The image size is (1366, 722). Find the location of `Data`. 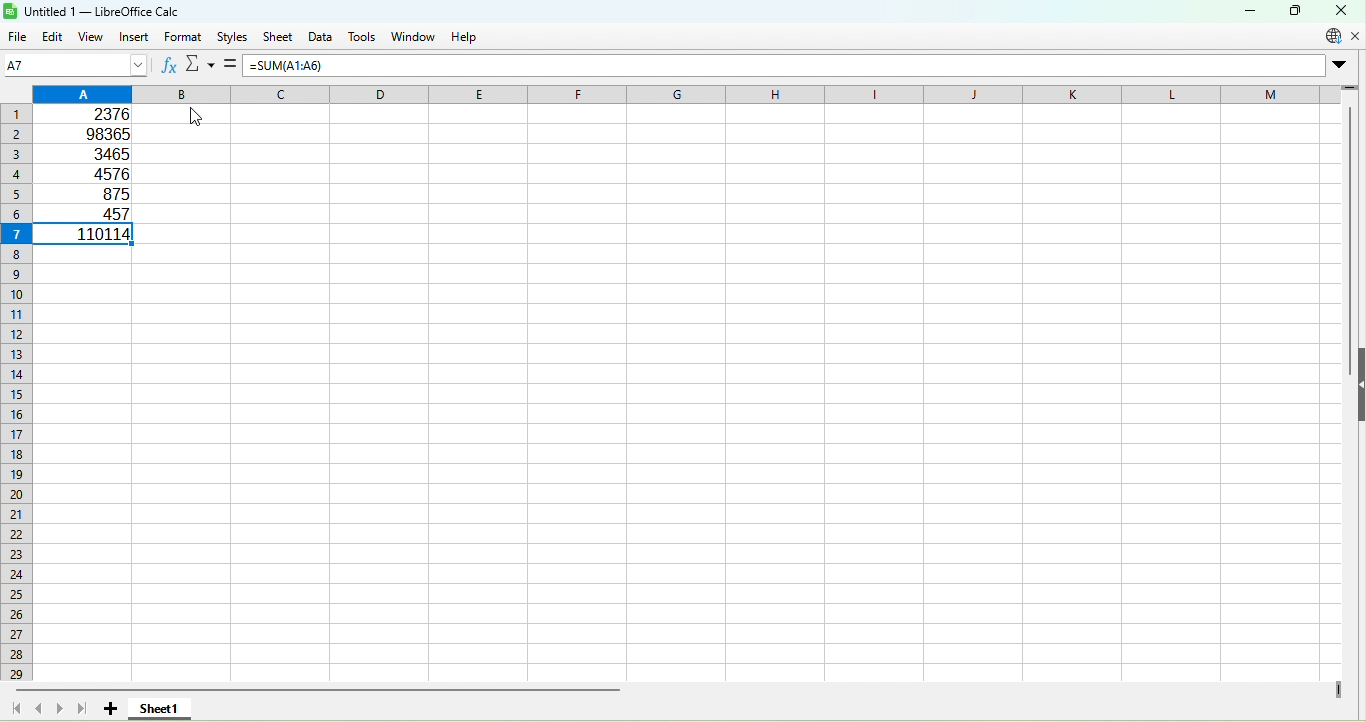

Data is located at coordinates (318, 37).